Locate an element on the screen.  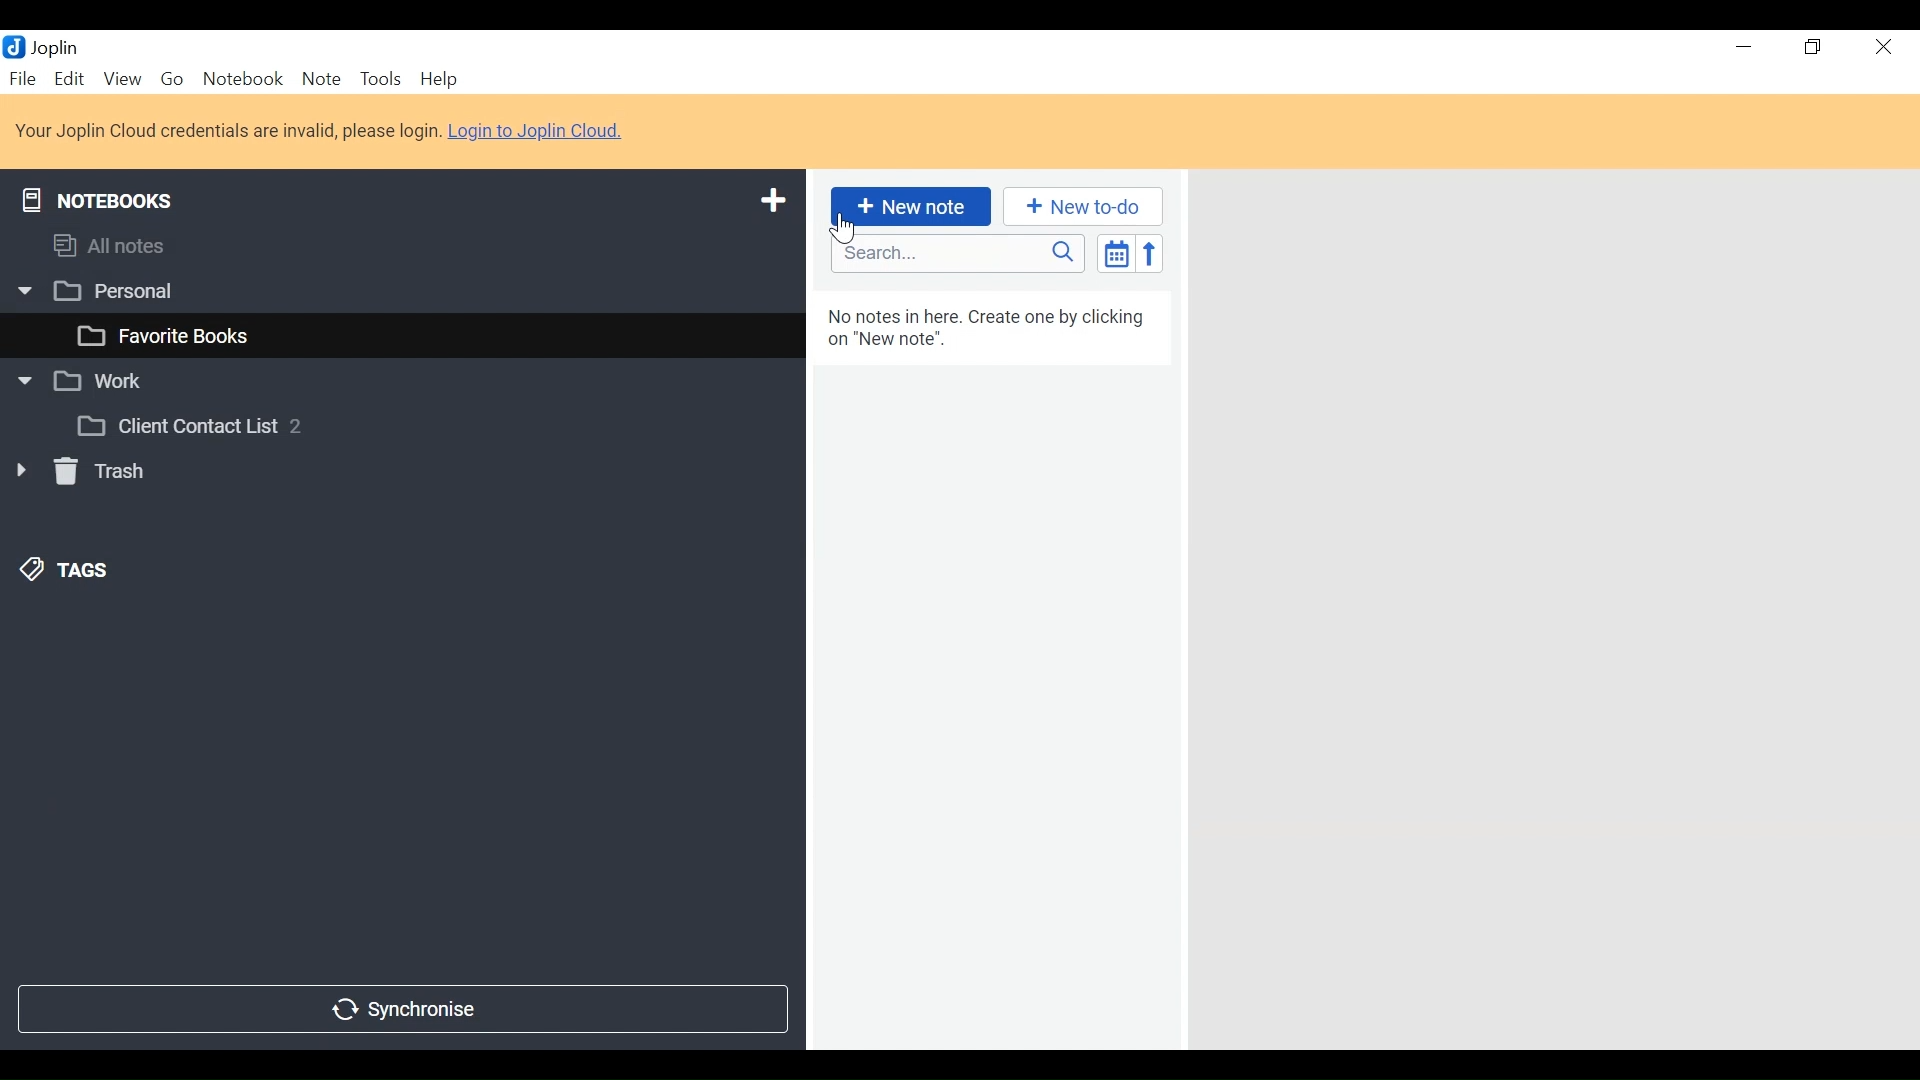
Tools is located at coordinates (379, 80).